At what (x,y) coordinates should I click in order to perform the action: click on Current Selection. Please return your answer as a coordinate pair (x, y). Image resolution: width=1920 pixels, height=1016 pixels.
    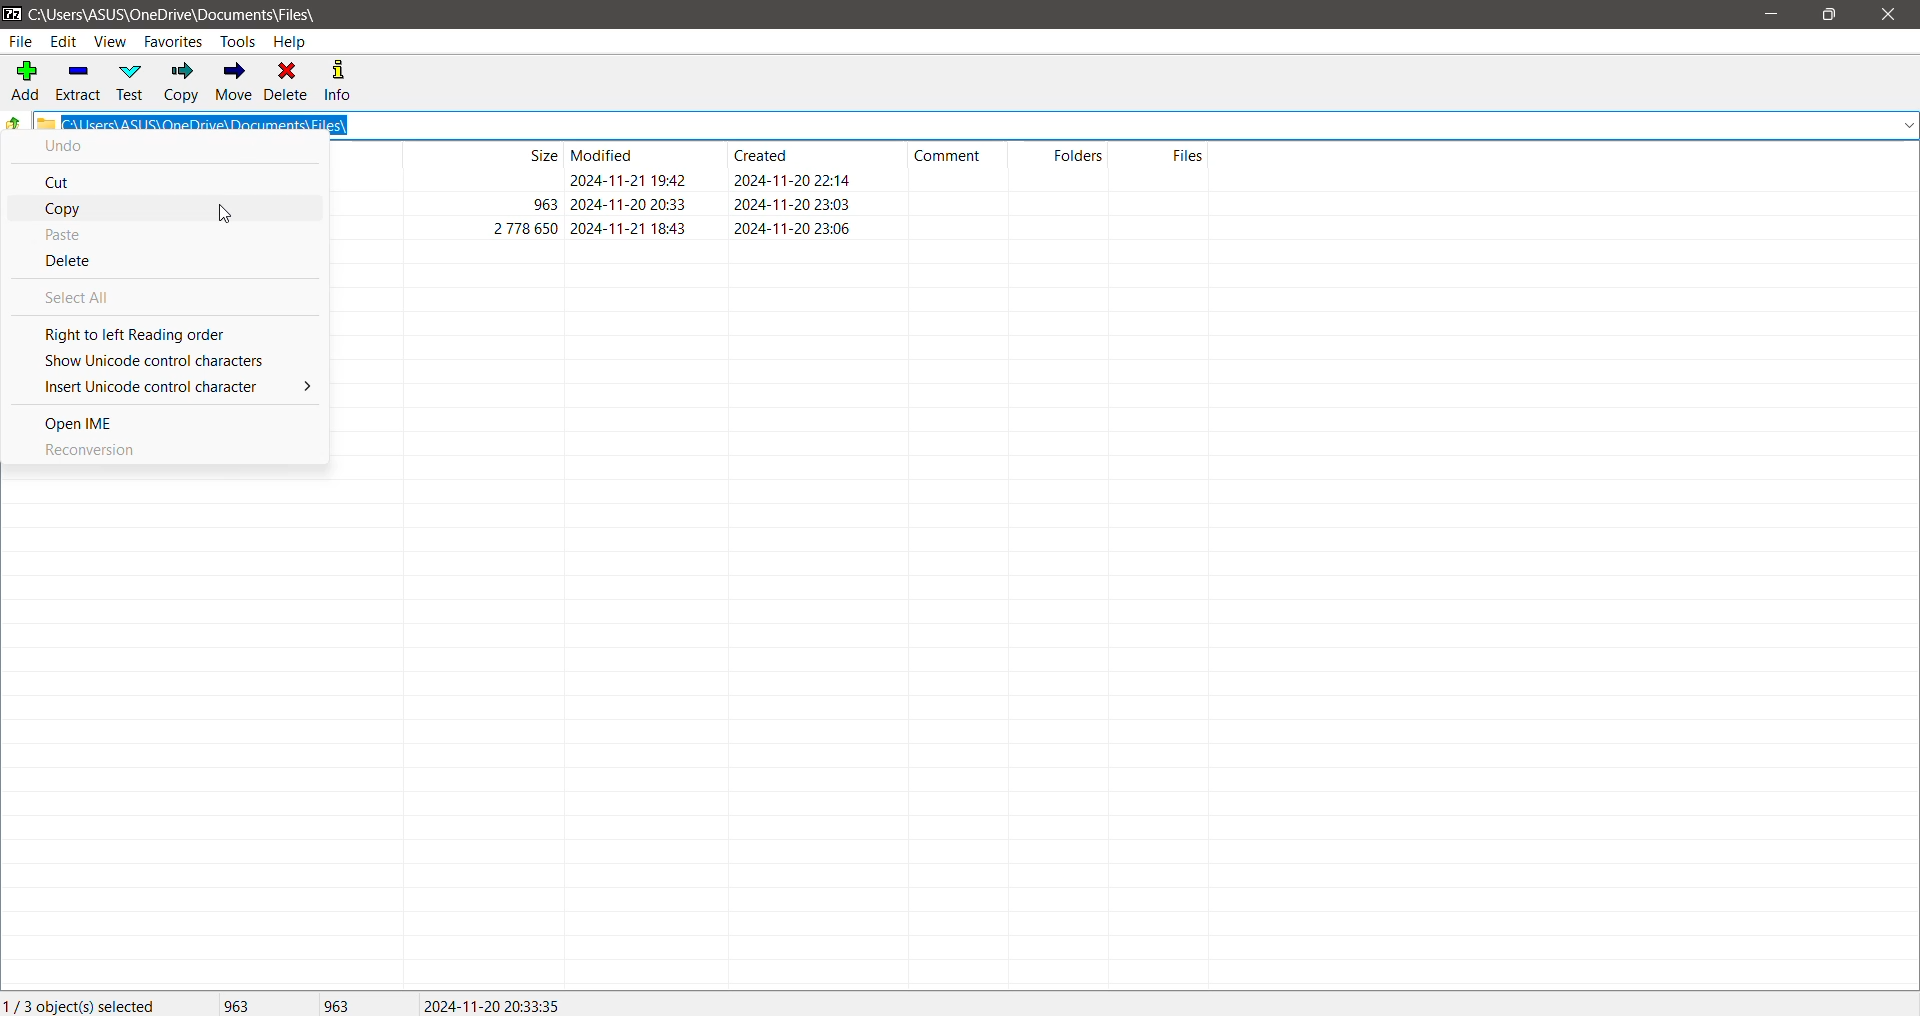
    Looking at the image, I should click on (83, 1004).